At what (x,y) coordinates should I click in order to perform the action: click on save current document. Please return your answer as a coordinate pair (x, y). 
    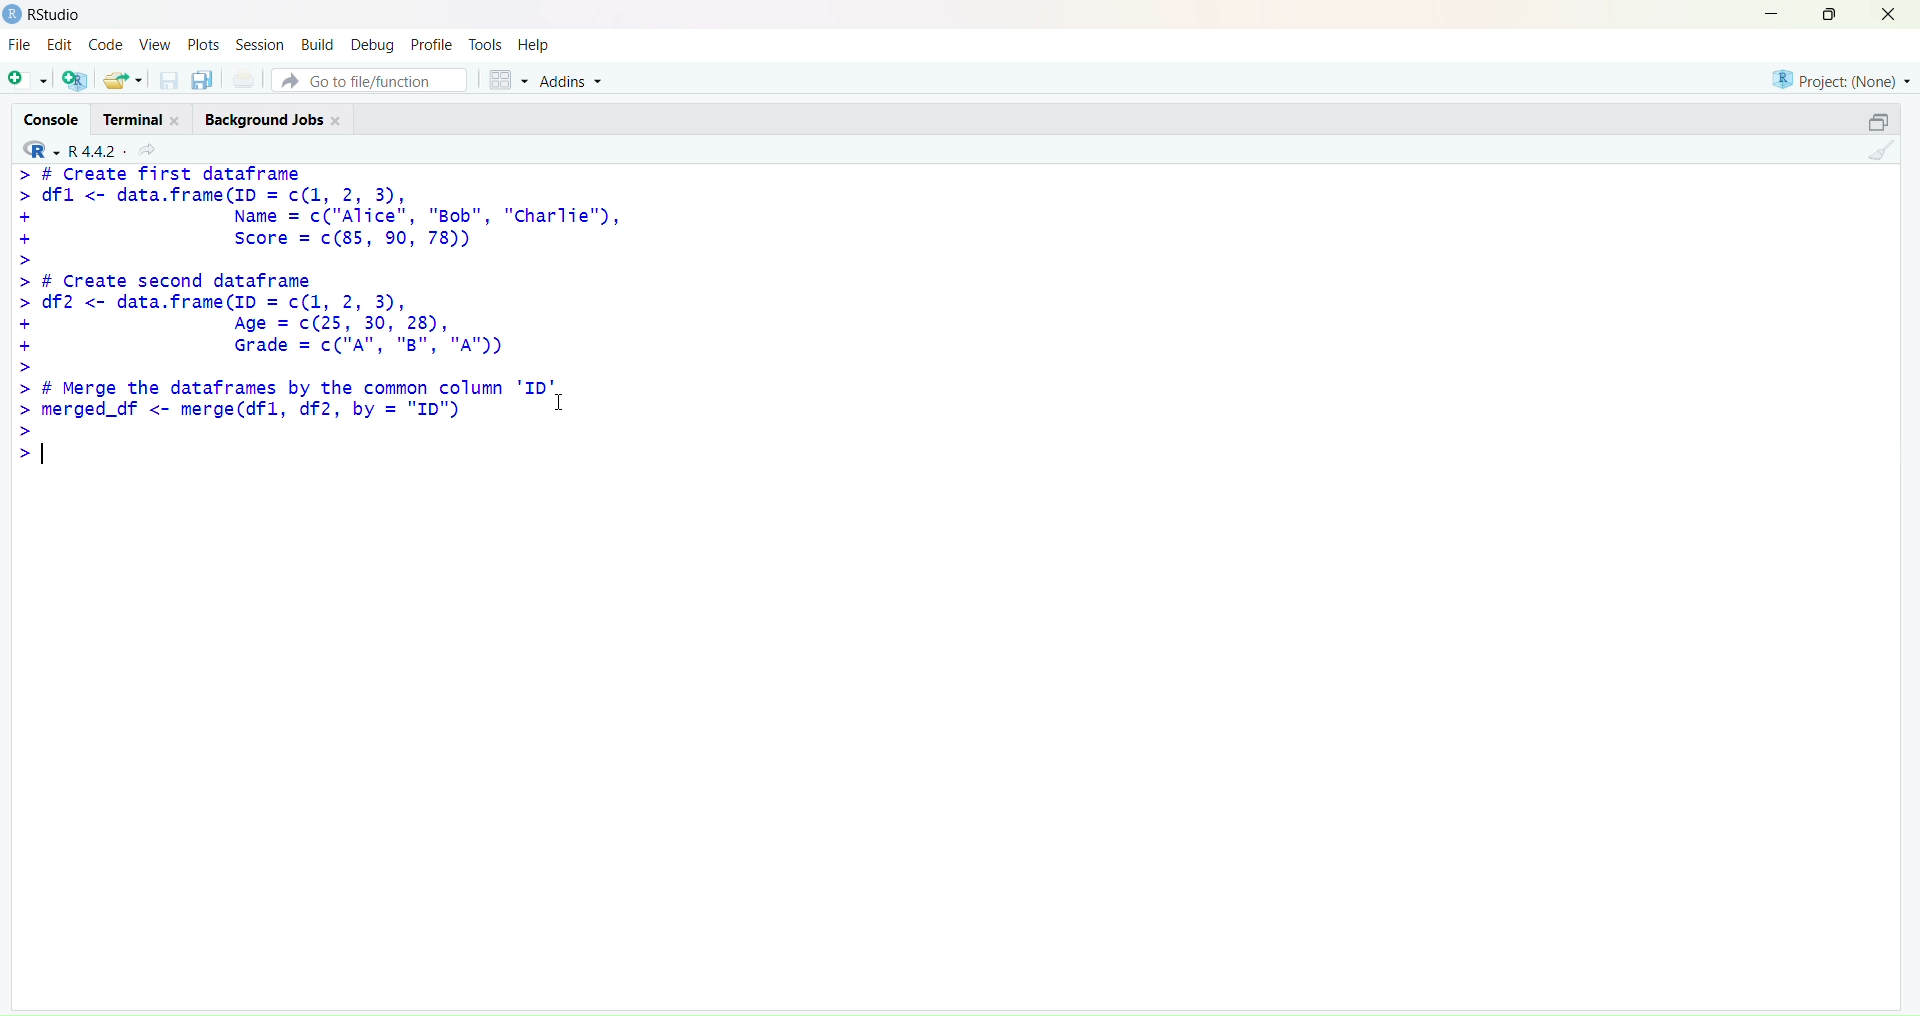
    Looking at the image, I should click on (169, 81).